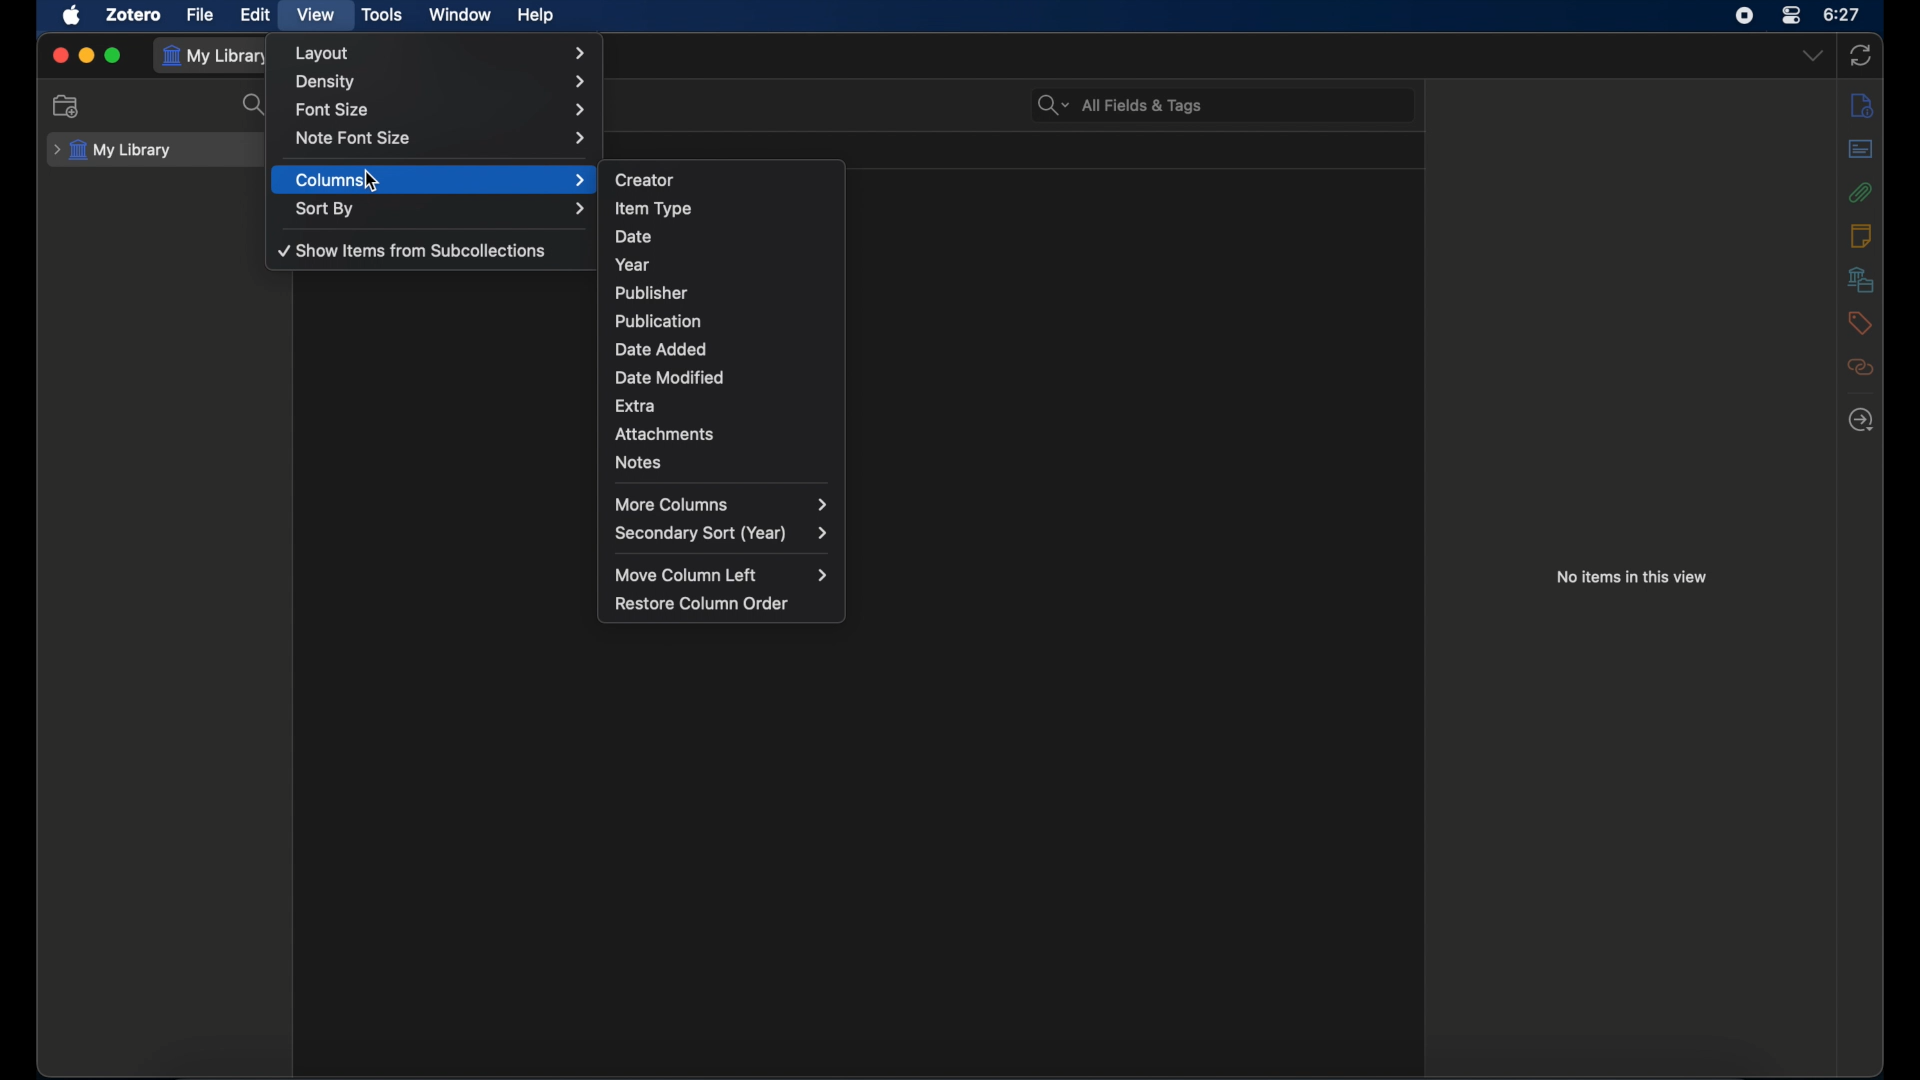 This screenshot has width=1920, height=1080. What do you see at coordinates (442, 137) in the screenshot?
I see `note font size` at bounding box center [442, 137].